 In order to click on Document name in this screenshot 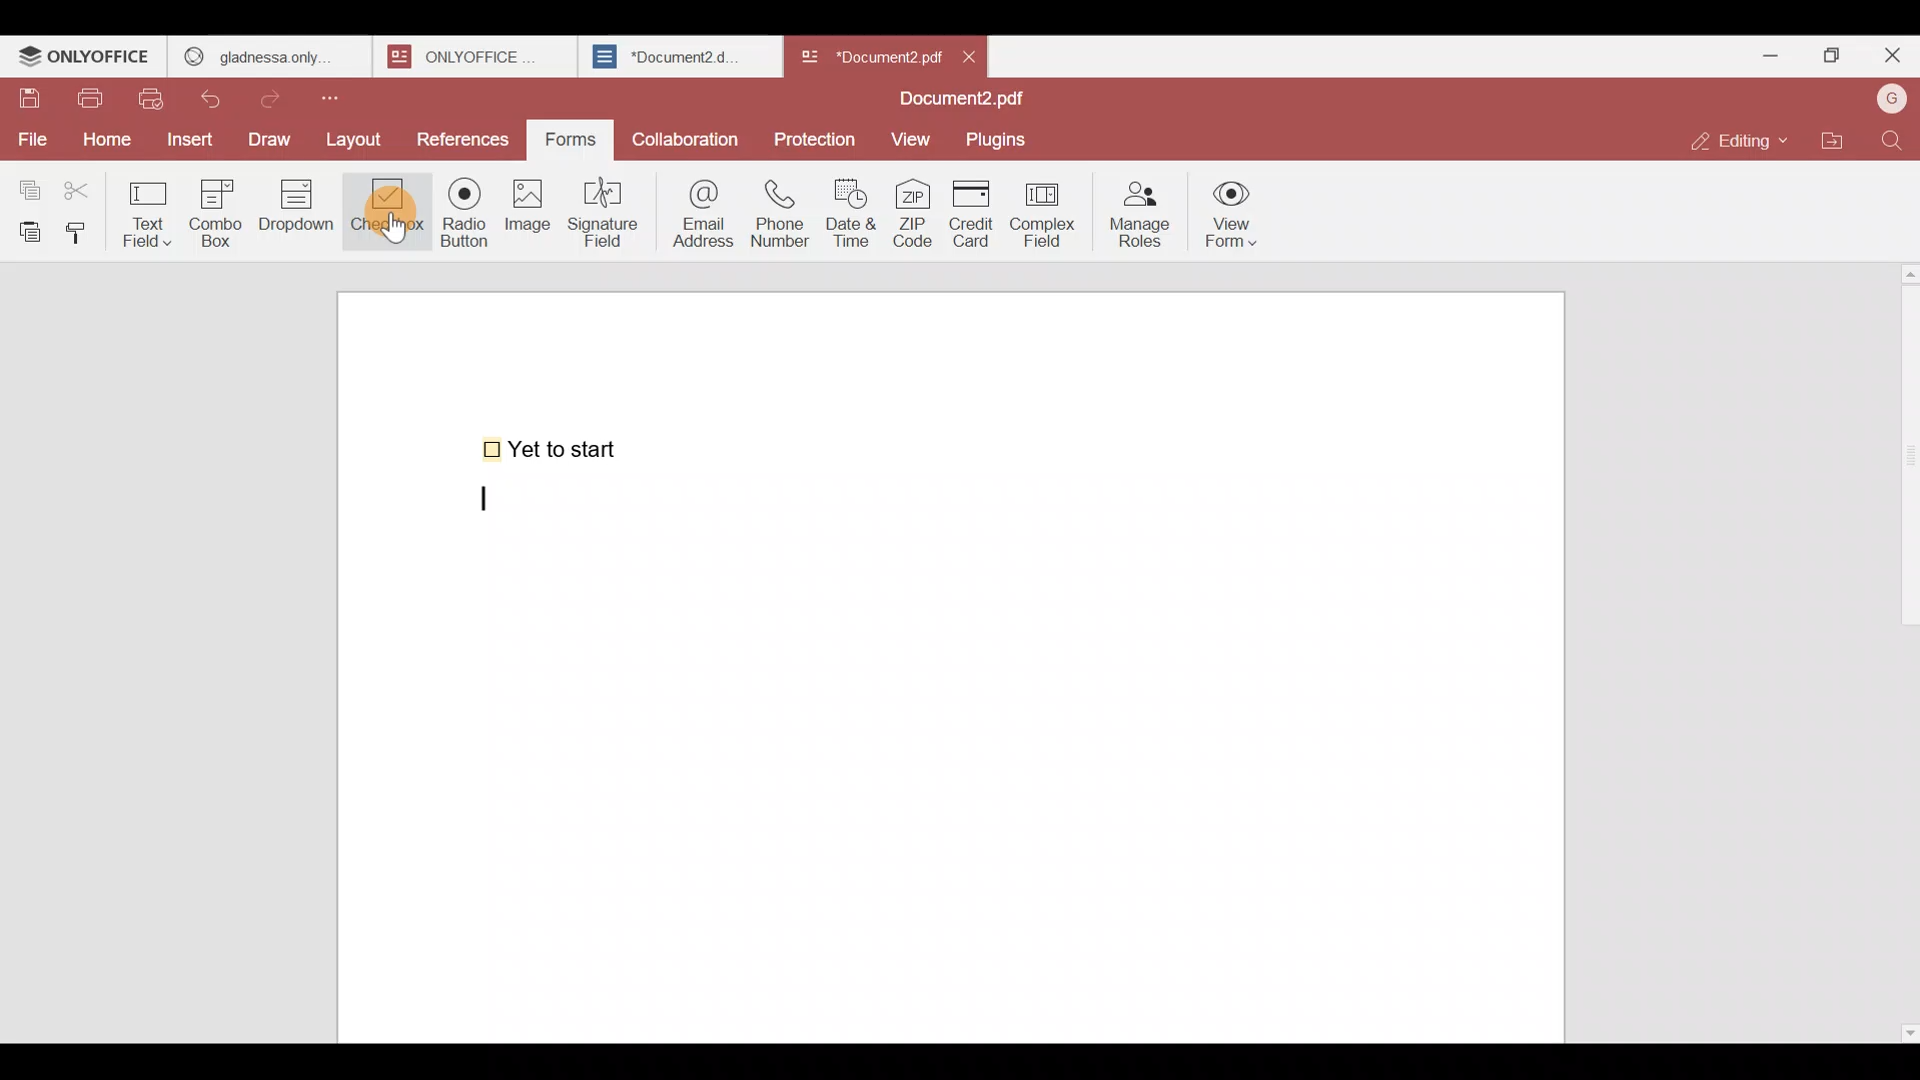, I will do `click(869, 52)`.